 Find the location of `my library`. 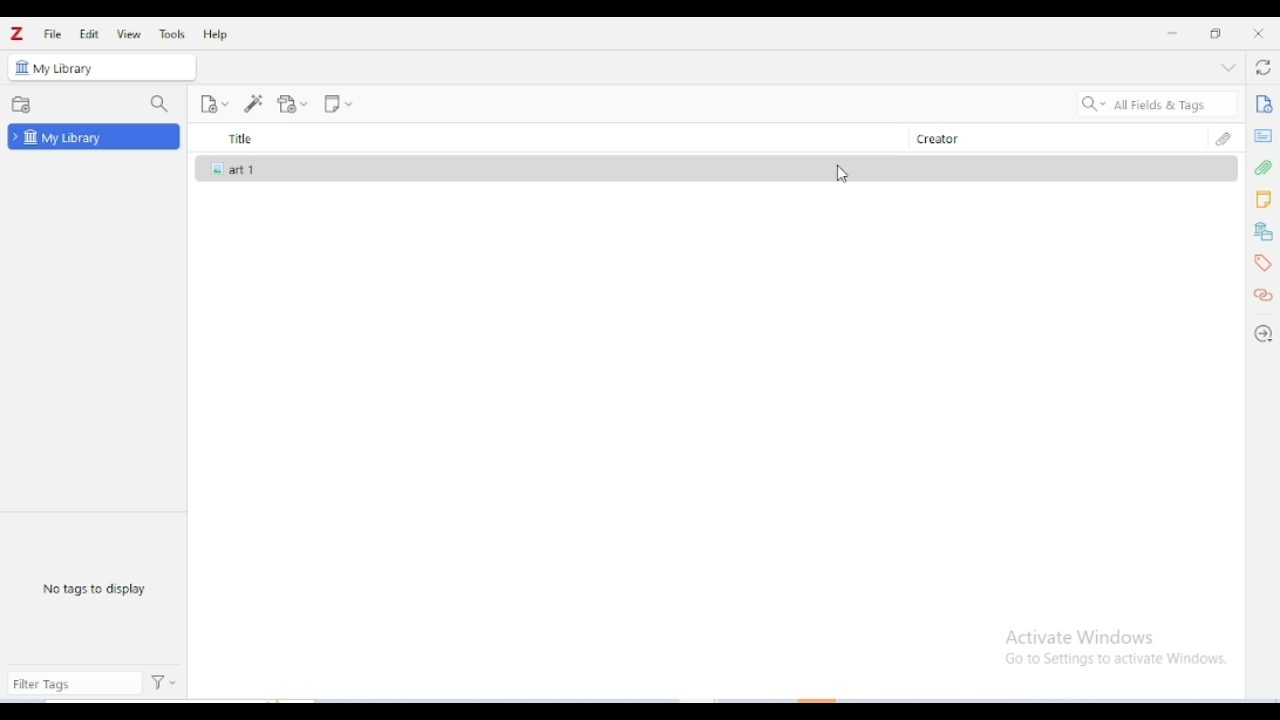

my library is located at coordinates (64, 69).